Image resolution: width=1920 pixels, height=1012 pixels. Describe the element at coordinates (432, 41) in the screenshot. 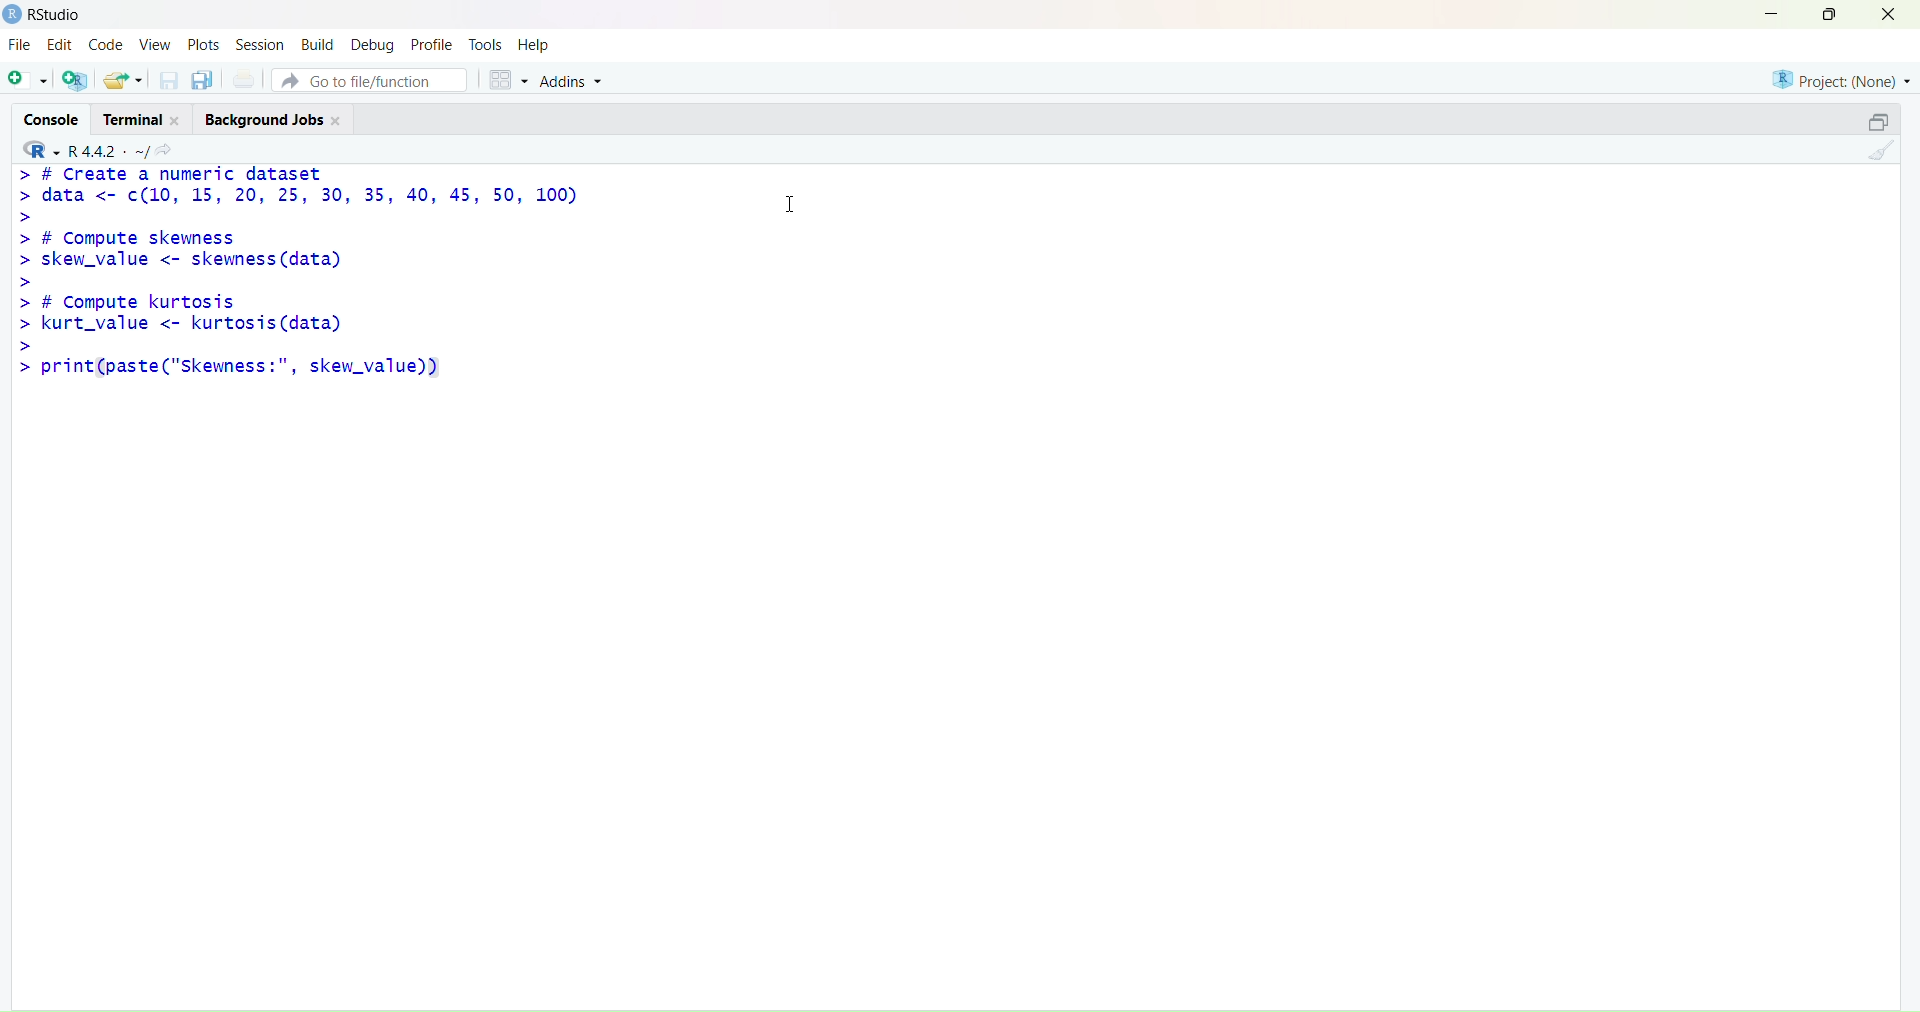

I see `Profile` at that location.